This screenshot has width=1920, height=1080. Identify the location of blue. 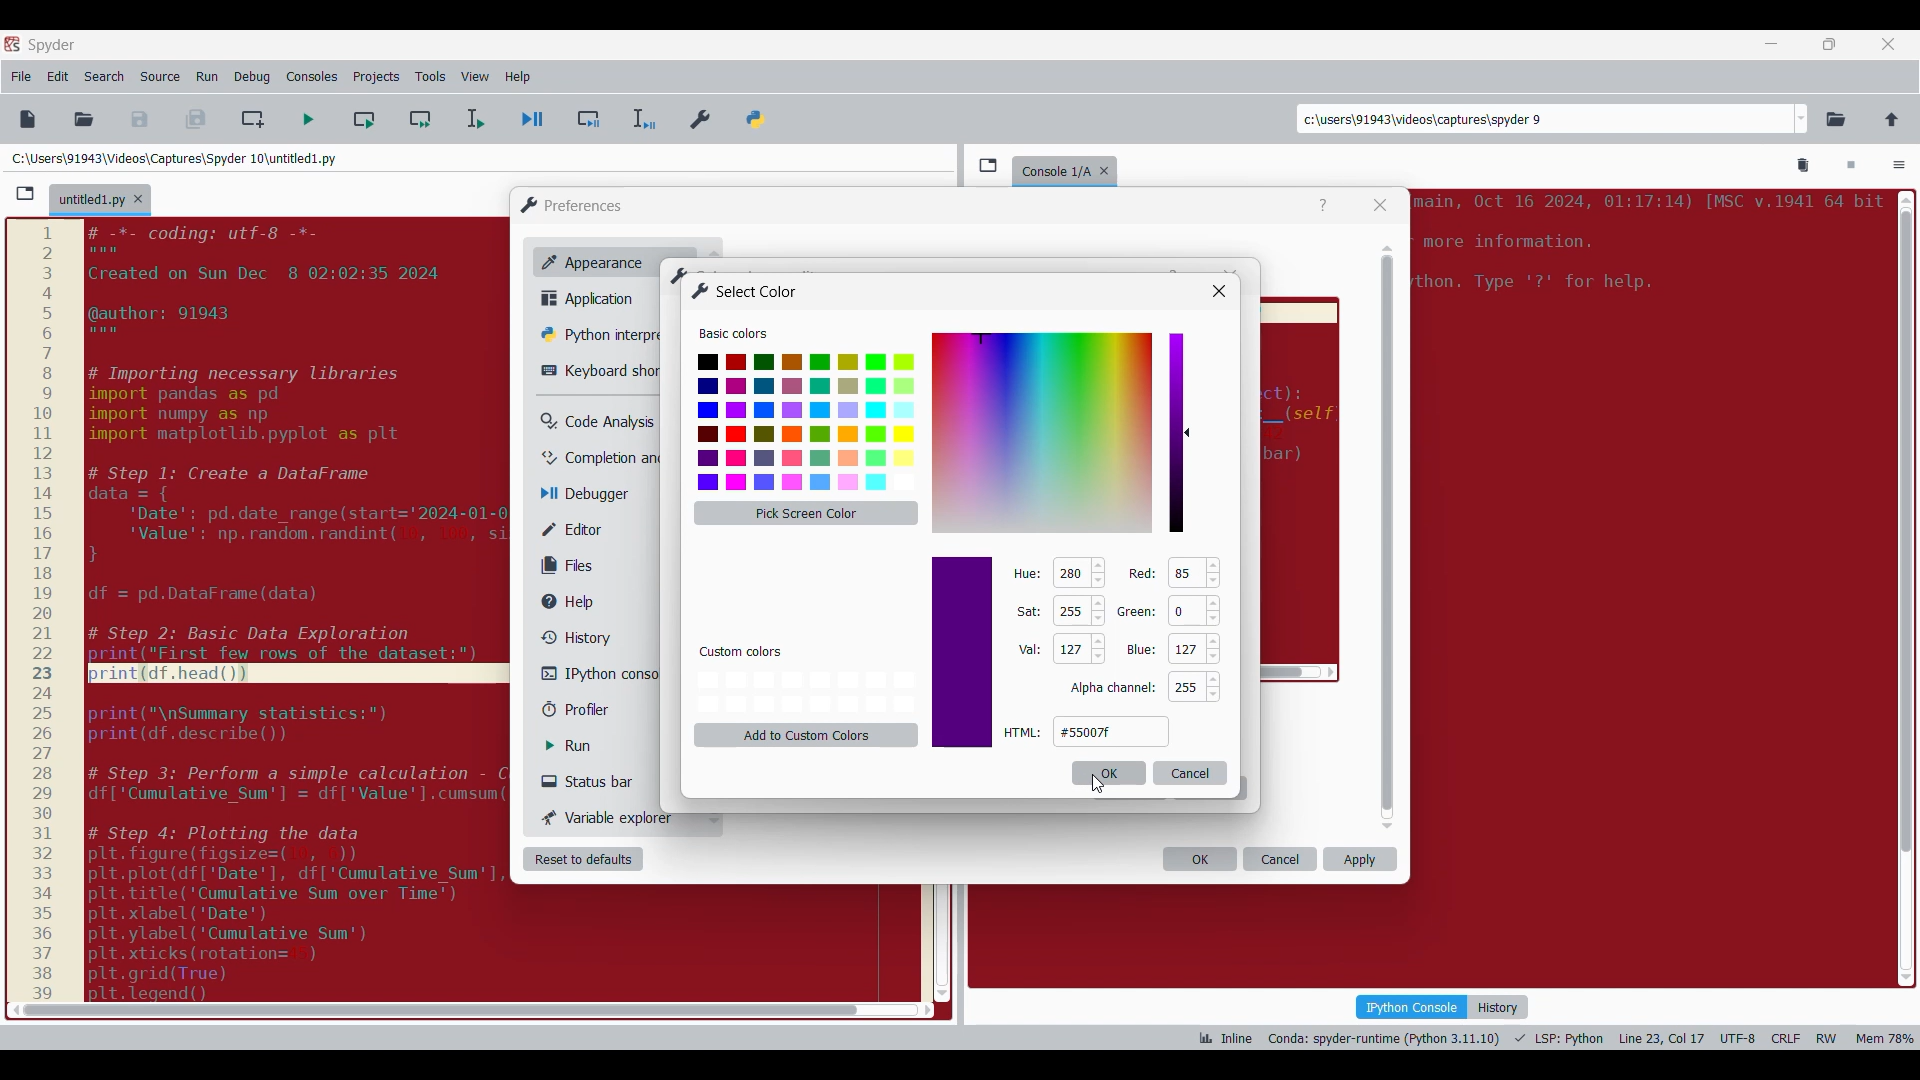
(1139, 651).